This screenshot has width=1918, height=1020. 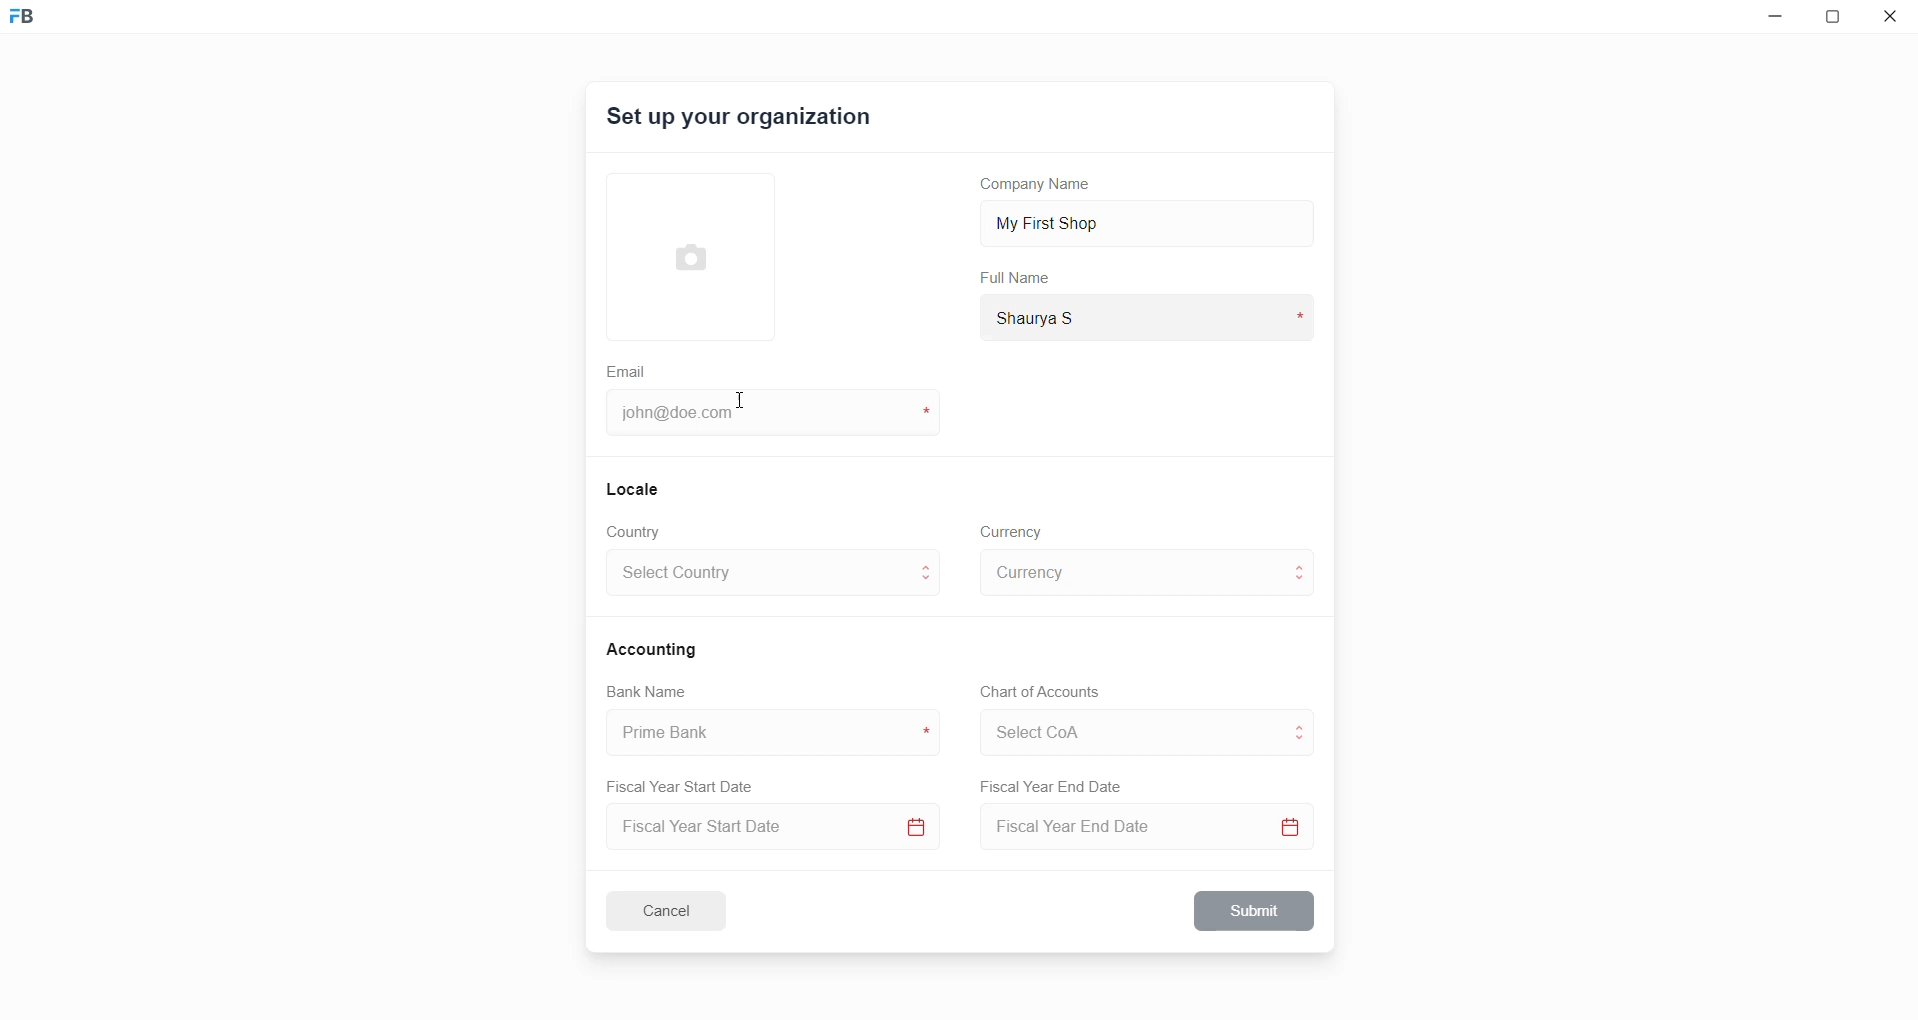 I want to click on Country, so click(x=638, y=532).